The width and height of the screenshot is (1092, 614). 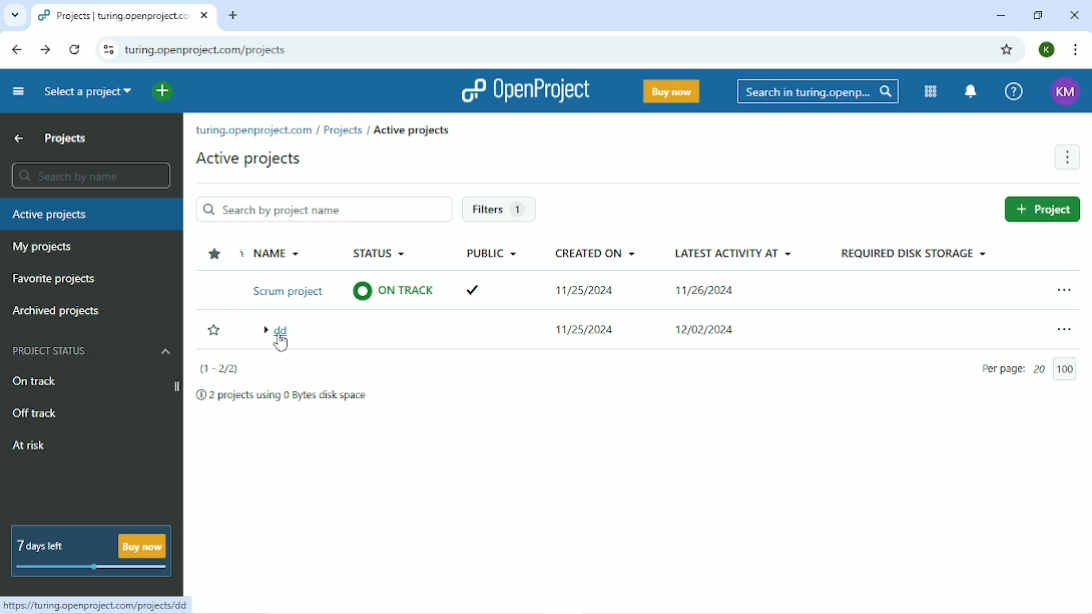 What do you see at coordinates (92, 351) in the screenshot?
I see `Project status` at bounding box center [92, 351].